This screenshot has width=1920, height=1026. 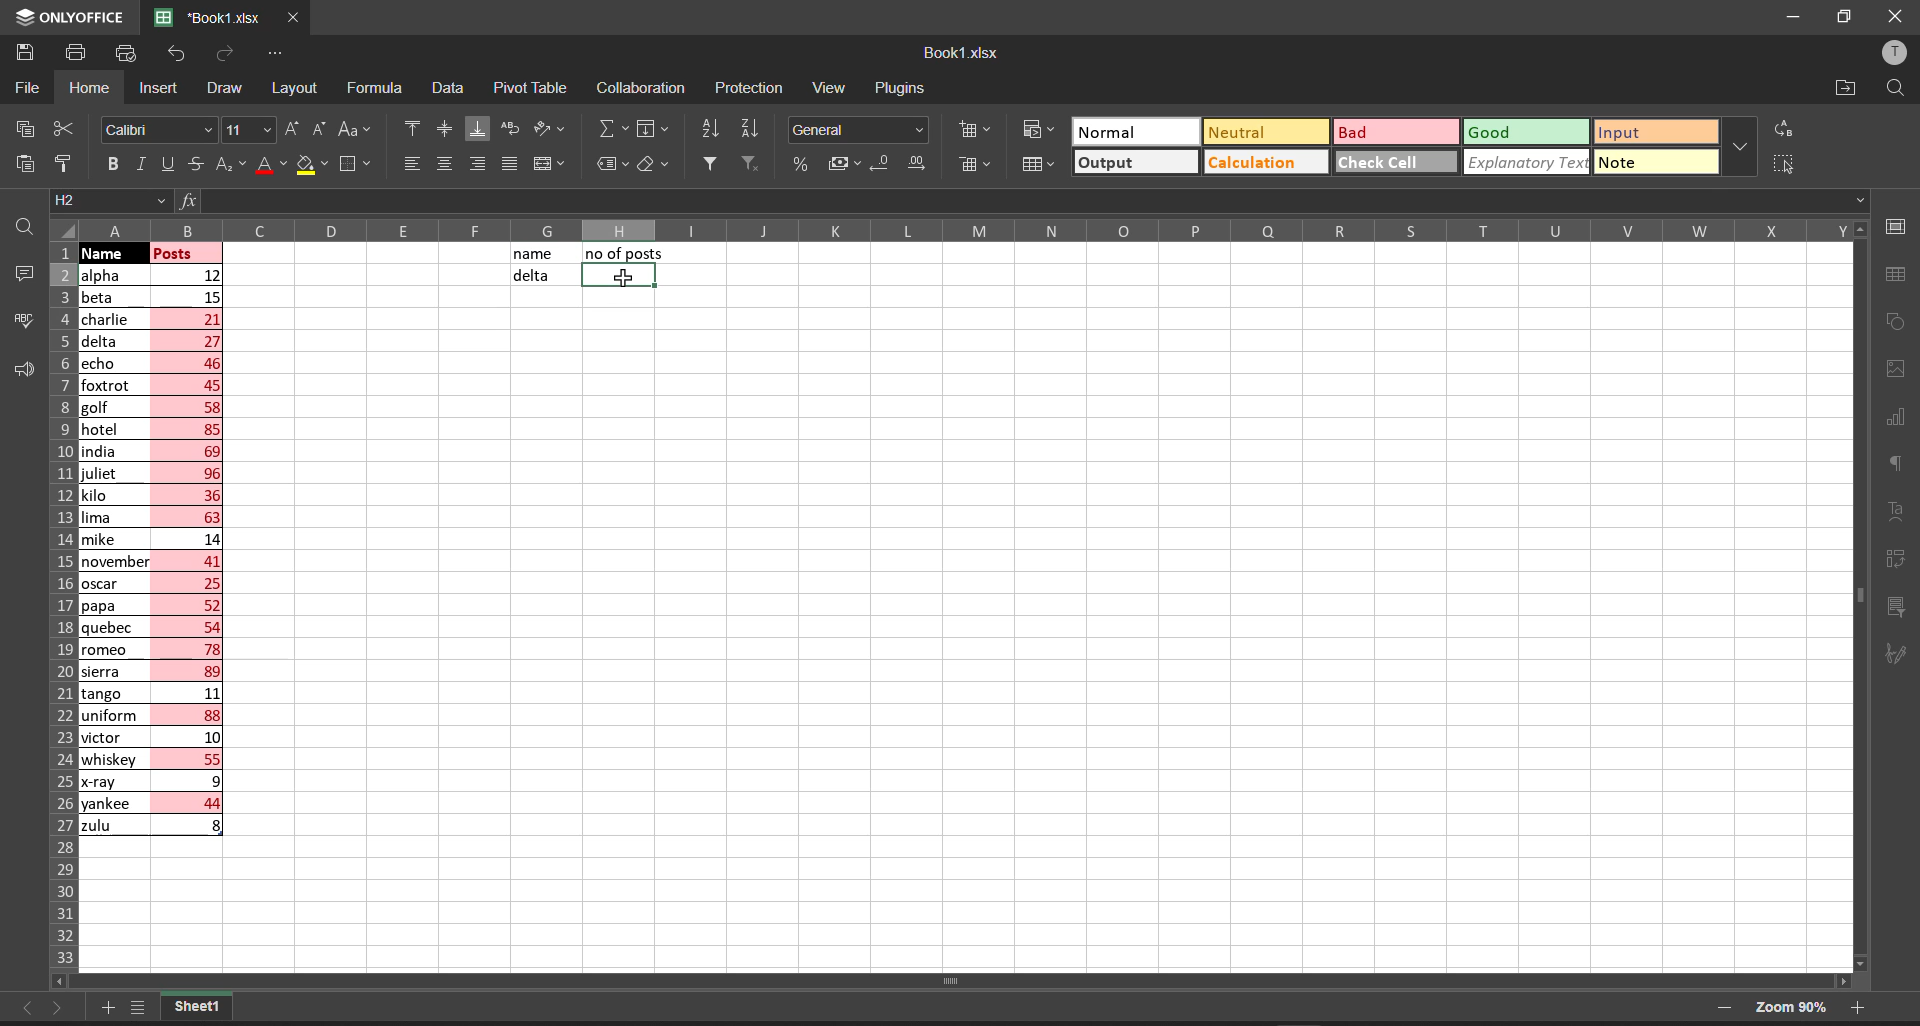 I want to click on fill, so click(x=656, y=130).